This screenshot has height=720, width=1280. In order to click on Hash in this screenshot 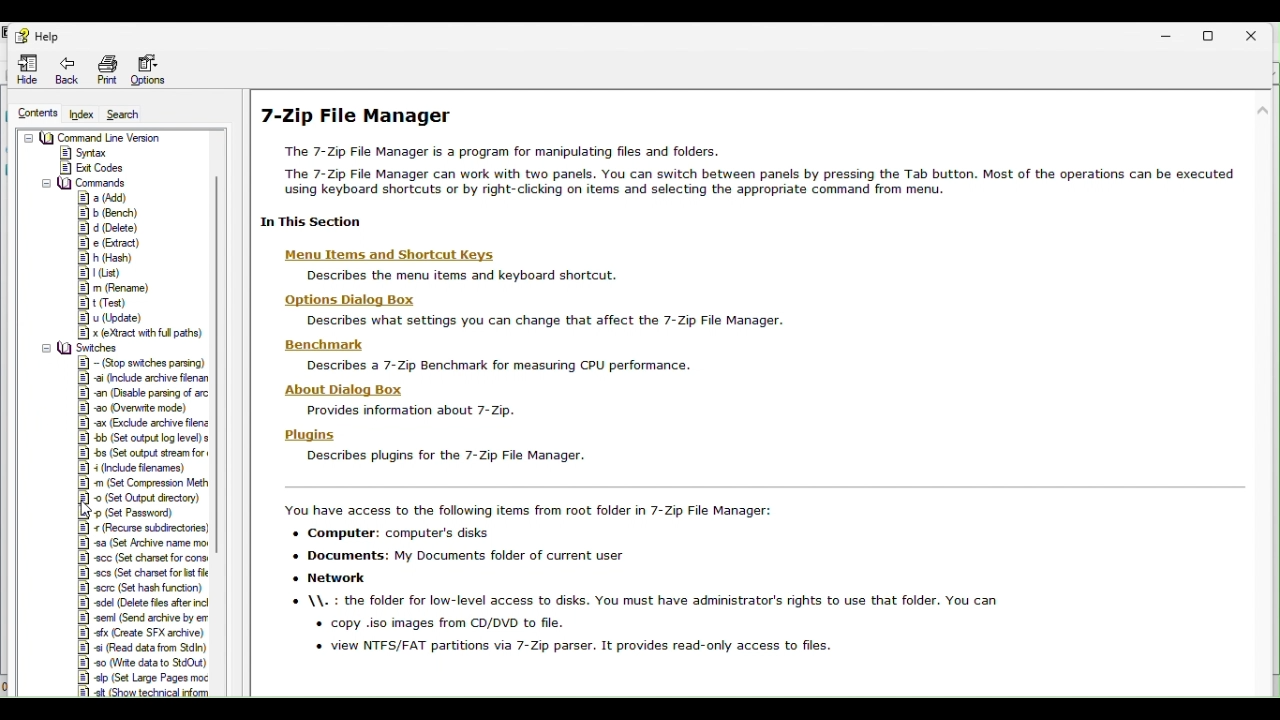, I will do `click(103, 260)`.